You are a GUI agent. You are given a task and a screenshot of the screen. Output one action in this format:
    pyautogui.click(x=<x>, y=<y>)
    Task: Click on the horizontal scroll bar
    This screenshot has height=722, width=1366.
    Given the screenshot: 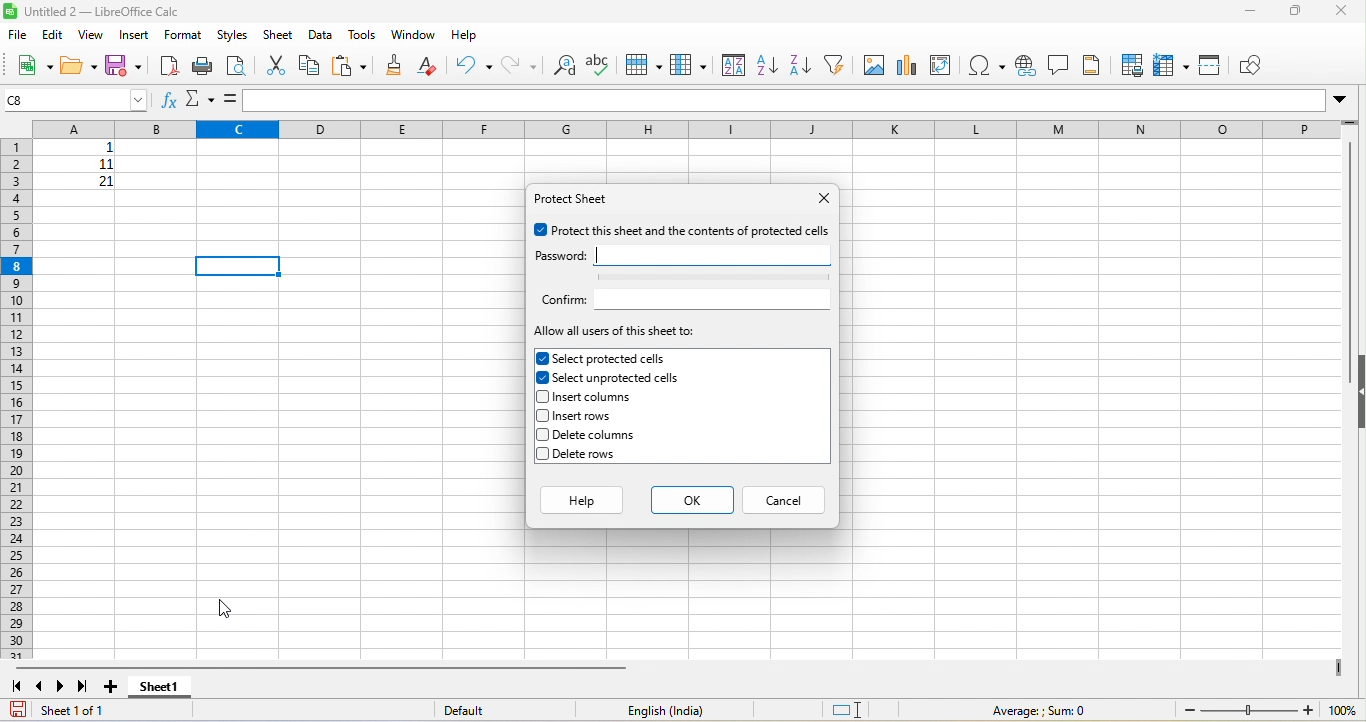 What is the action you would take?
    pyautogui.click(x=327, y=666)
    